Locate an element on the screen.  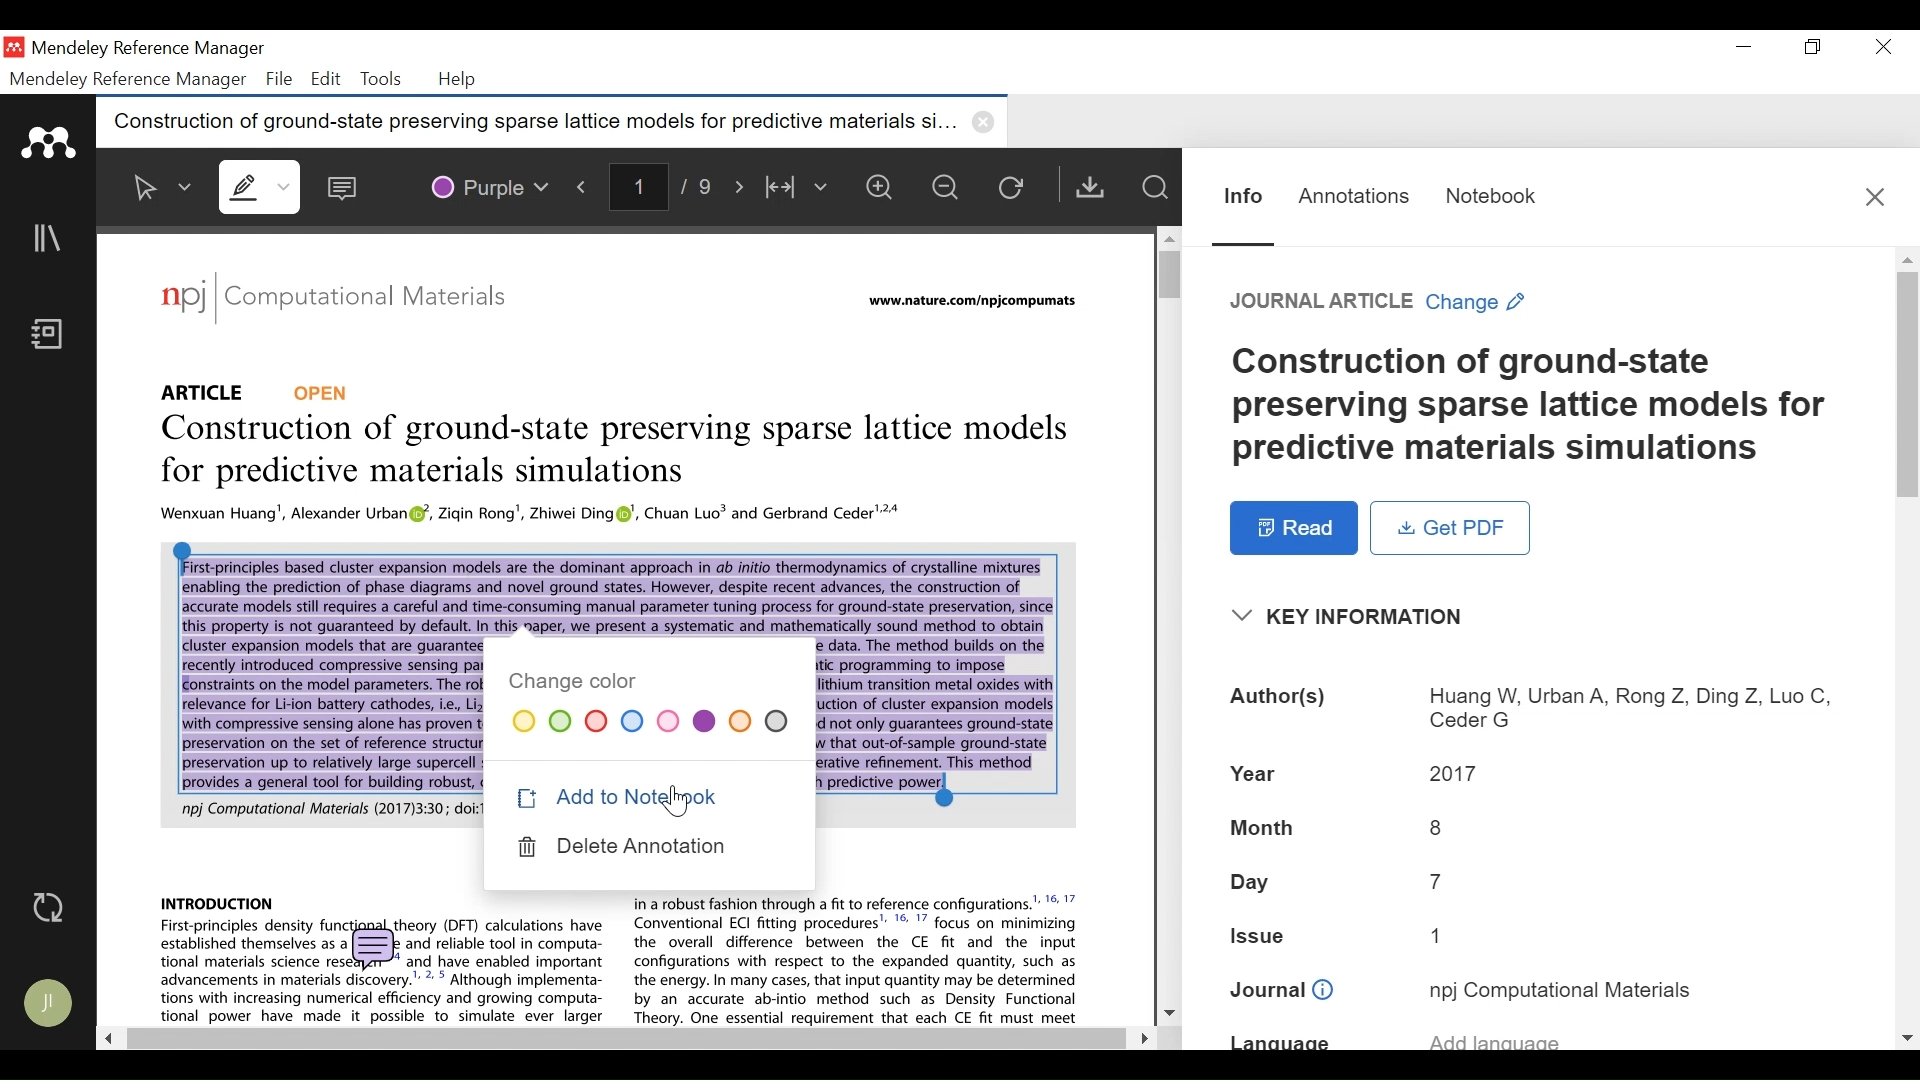
PDF Context is located at coordinates (858, 958).